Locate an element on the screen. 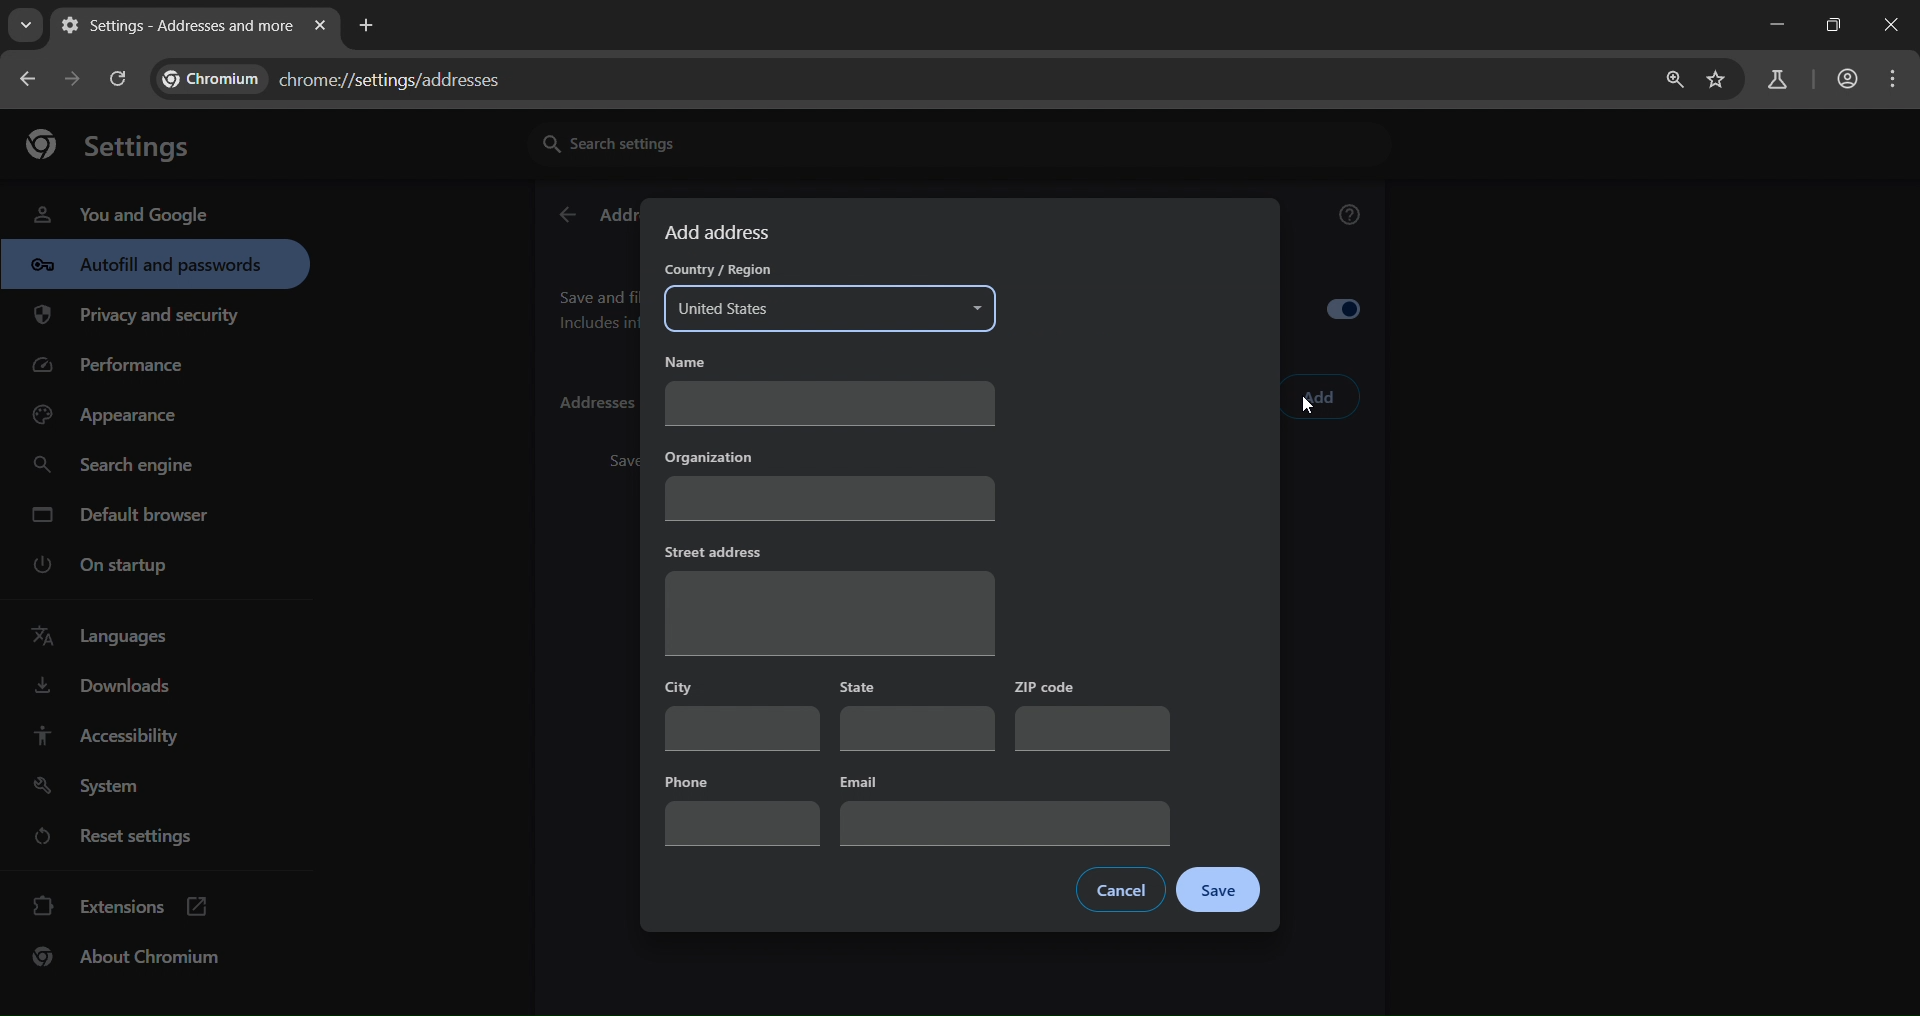 The height and width of the screenshot is (1016, 1920). phone is located at coordinates (742, 806).